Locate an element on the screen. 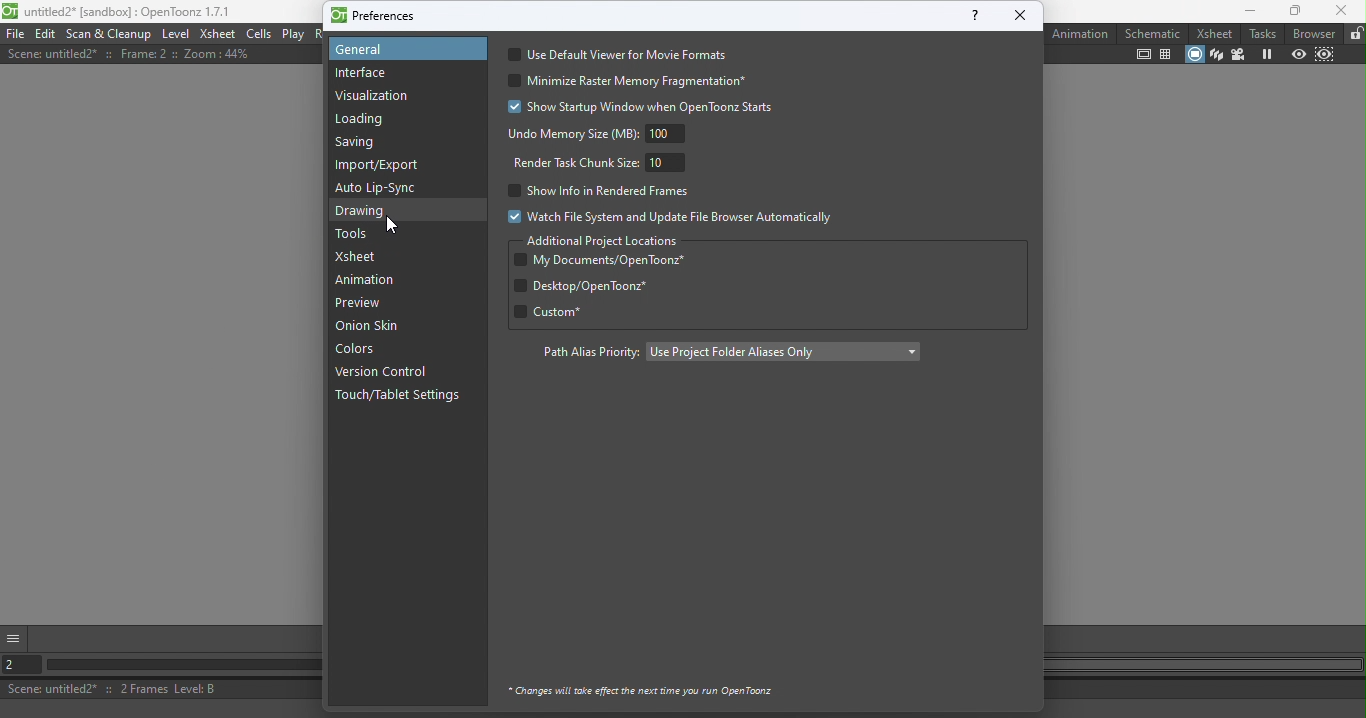  Xsheet is located at coordinates (361, 257).